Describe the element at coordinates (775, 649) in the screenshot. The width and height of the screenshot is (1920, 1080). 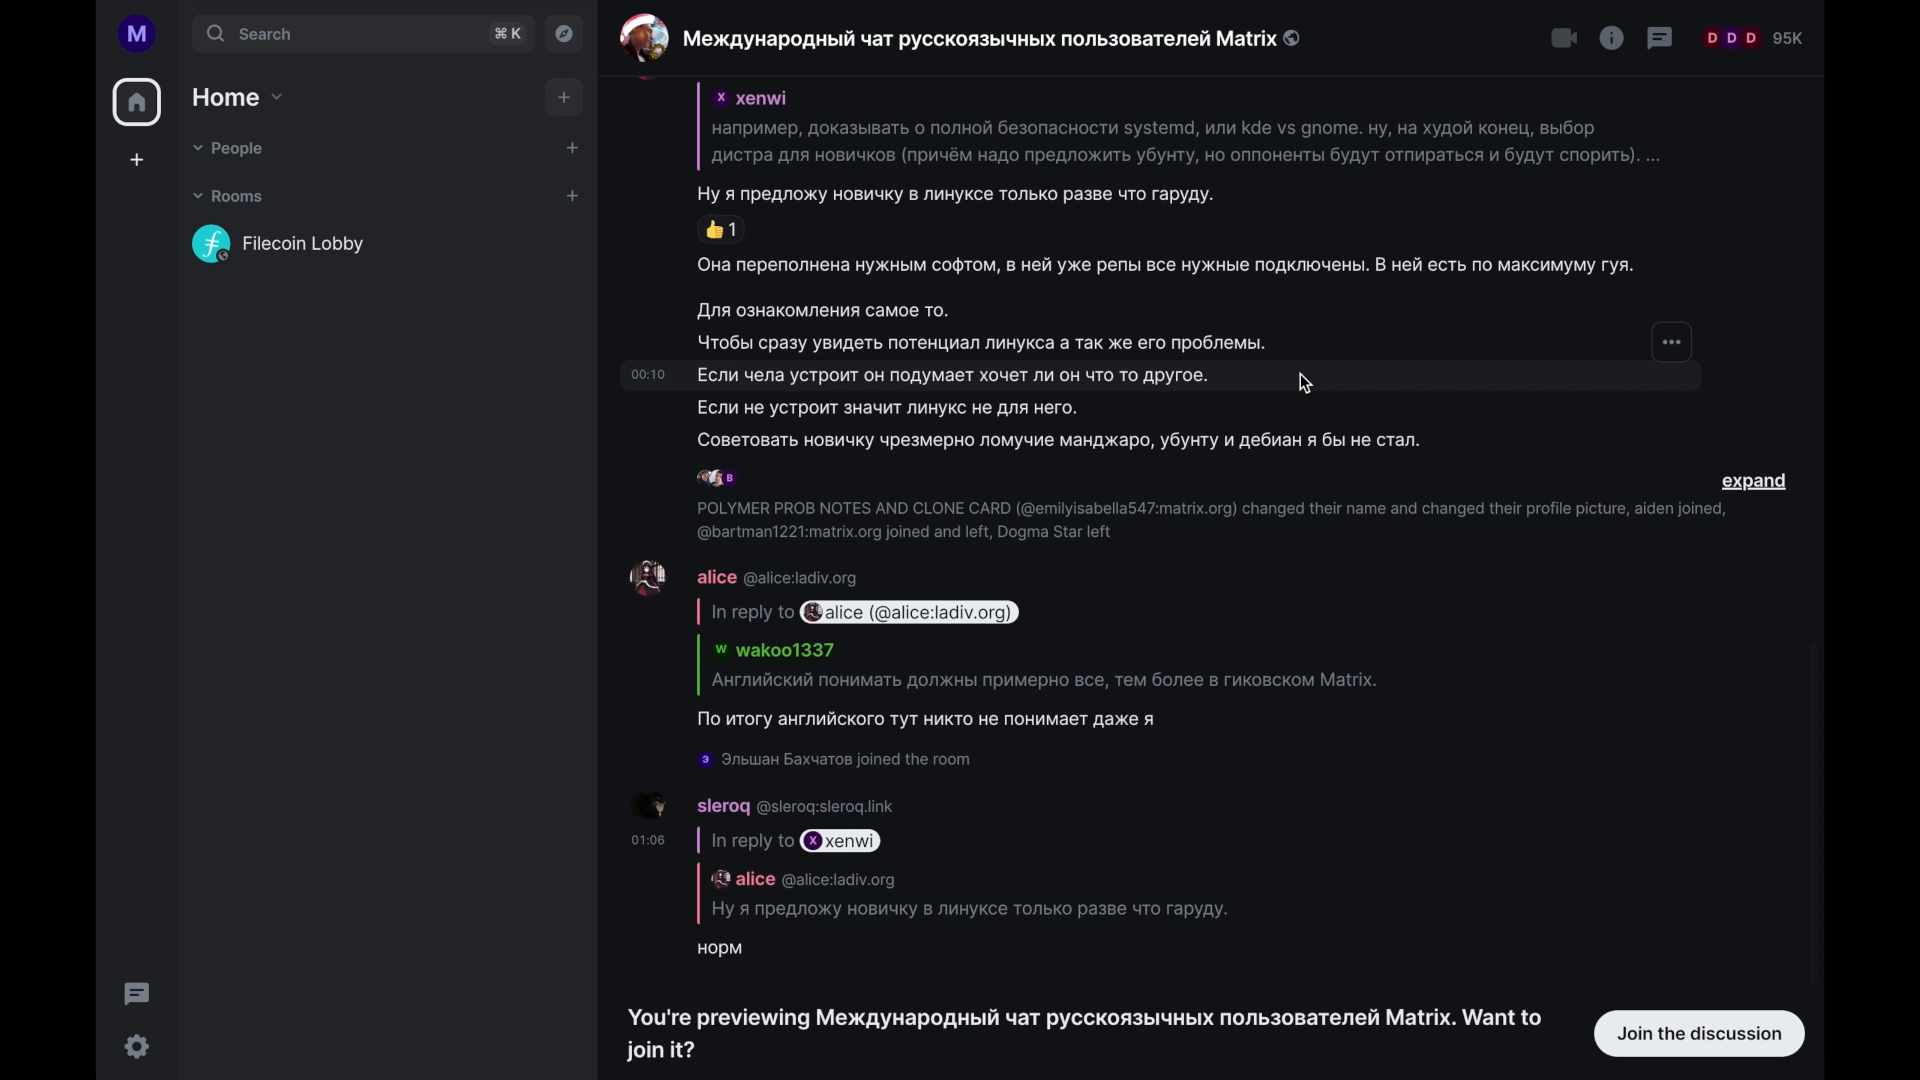
I see `wakoo1337` at that location.